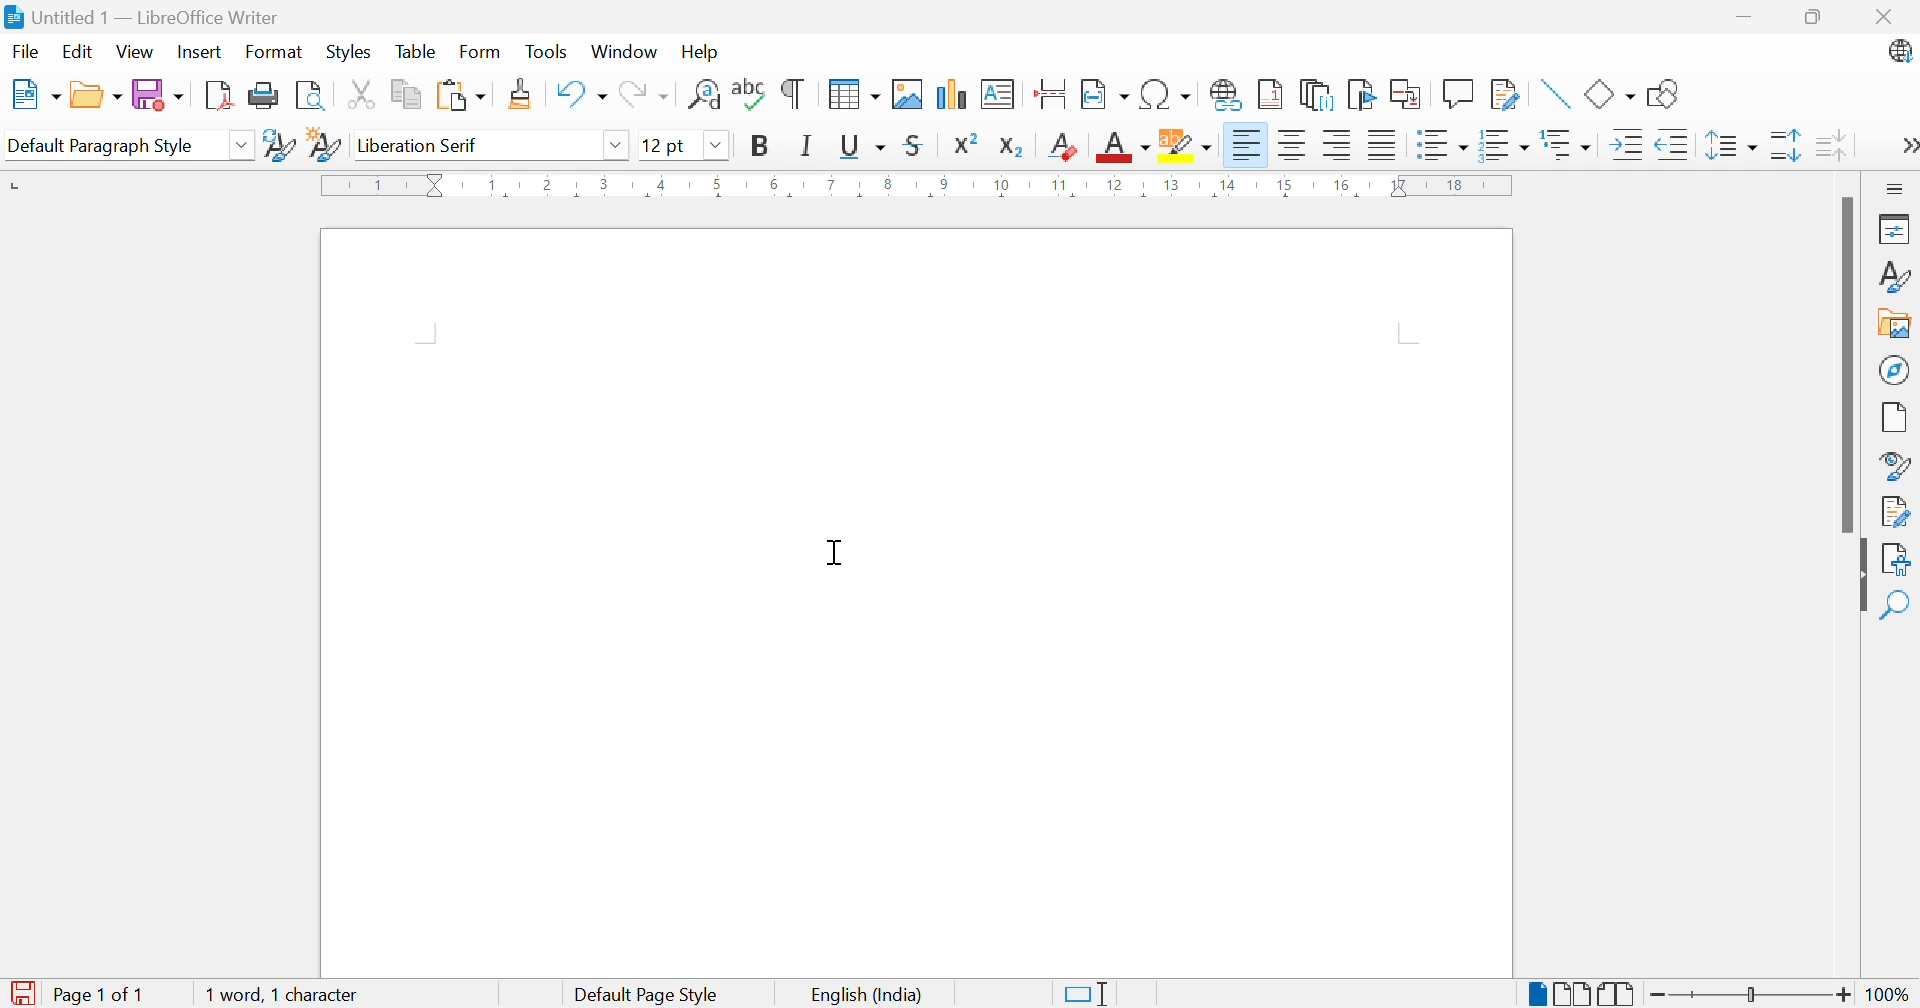 The height and width of the screenshot is (1008, 1920). I want to click on Increase line spacing, so click(1785, 146).